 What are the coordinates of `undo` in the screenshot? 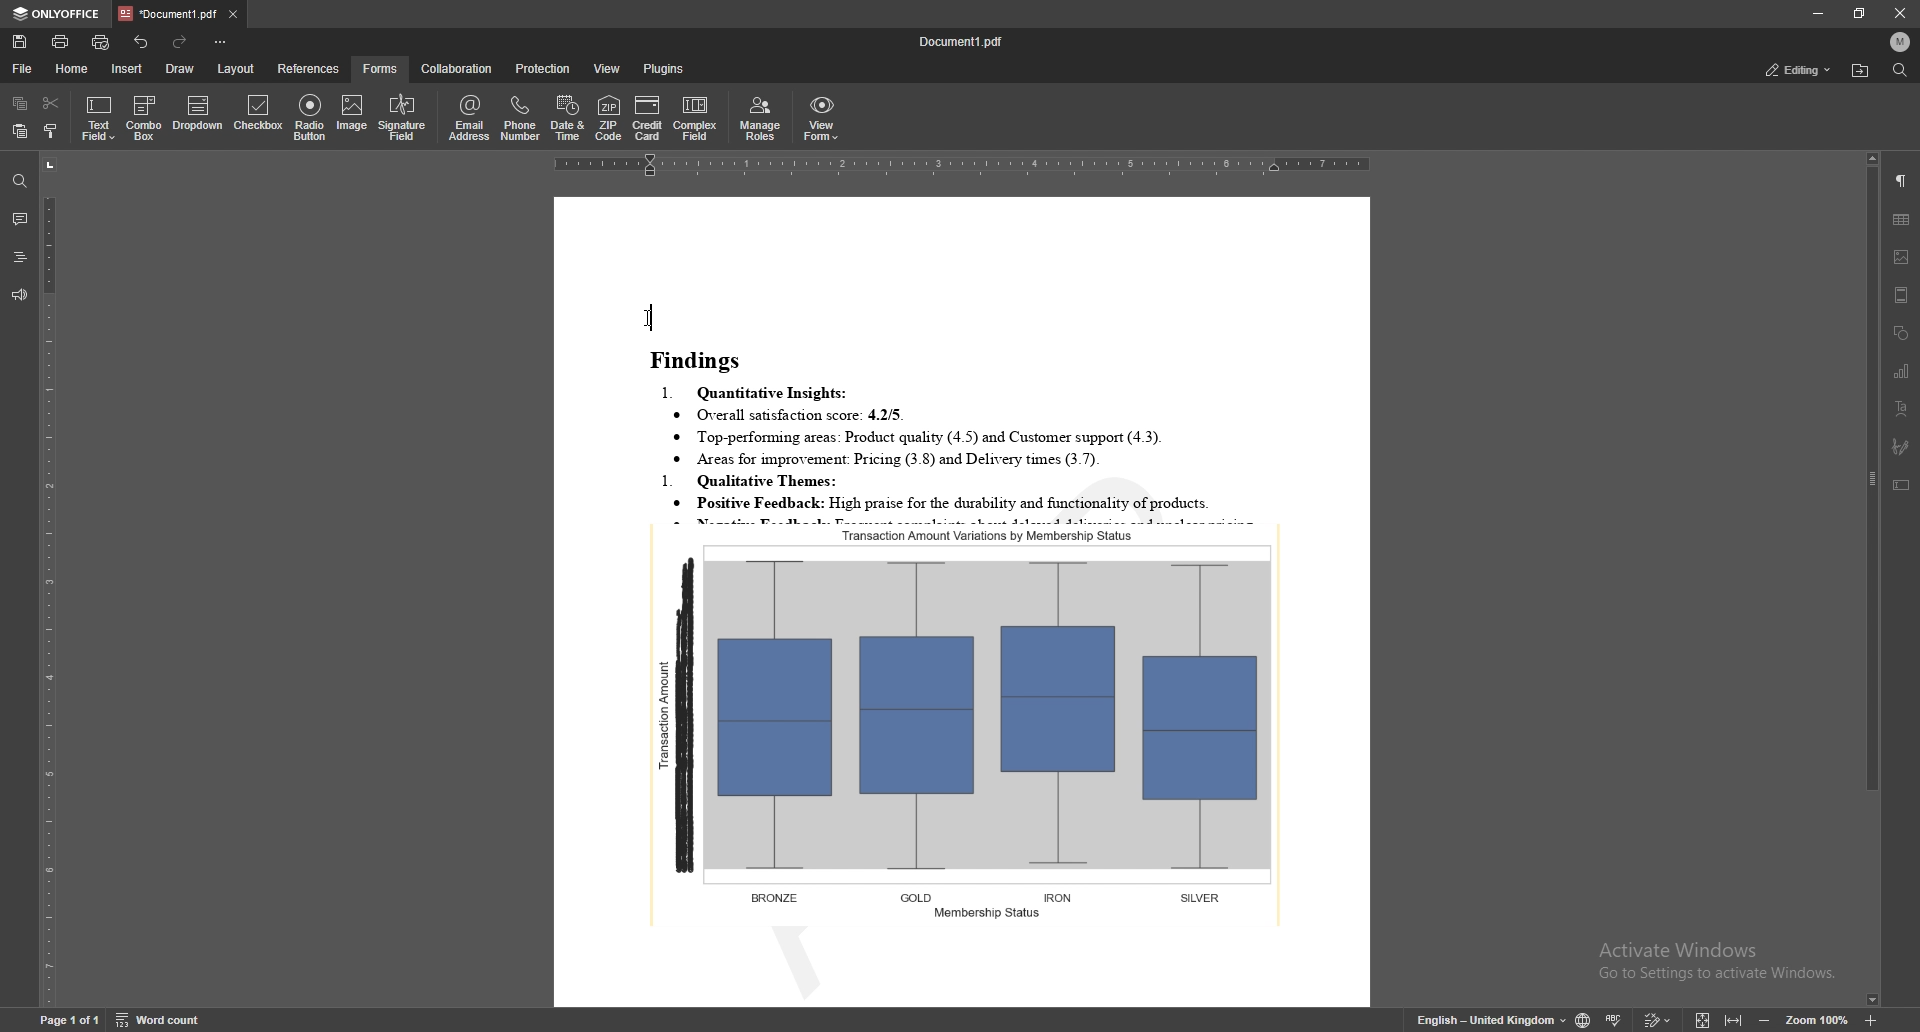 It's located at (141, 43).